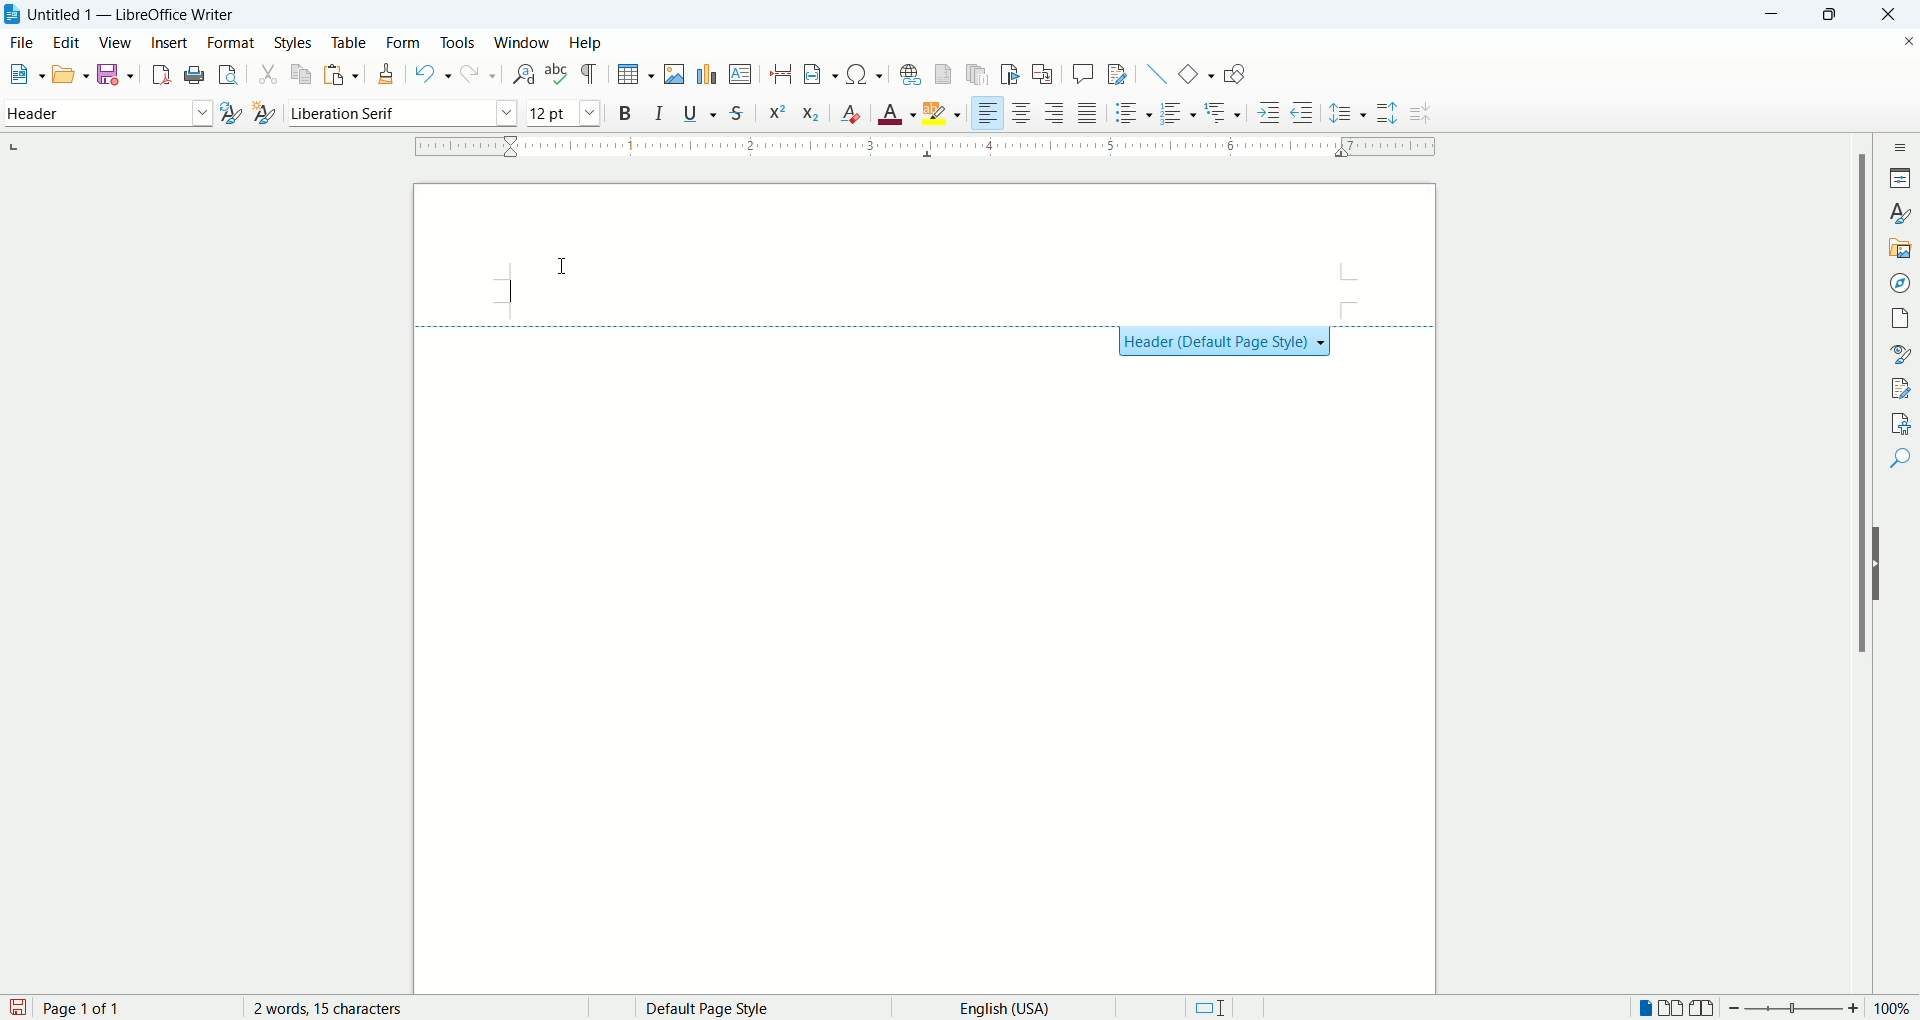  What do you see at coordinates (1035, 1007) in the screenshot?
I see `text language` at bounding box center [1035, 1007].